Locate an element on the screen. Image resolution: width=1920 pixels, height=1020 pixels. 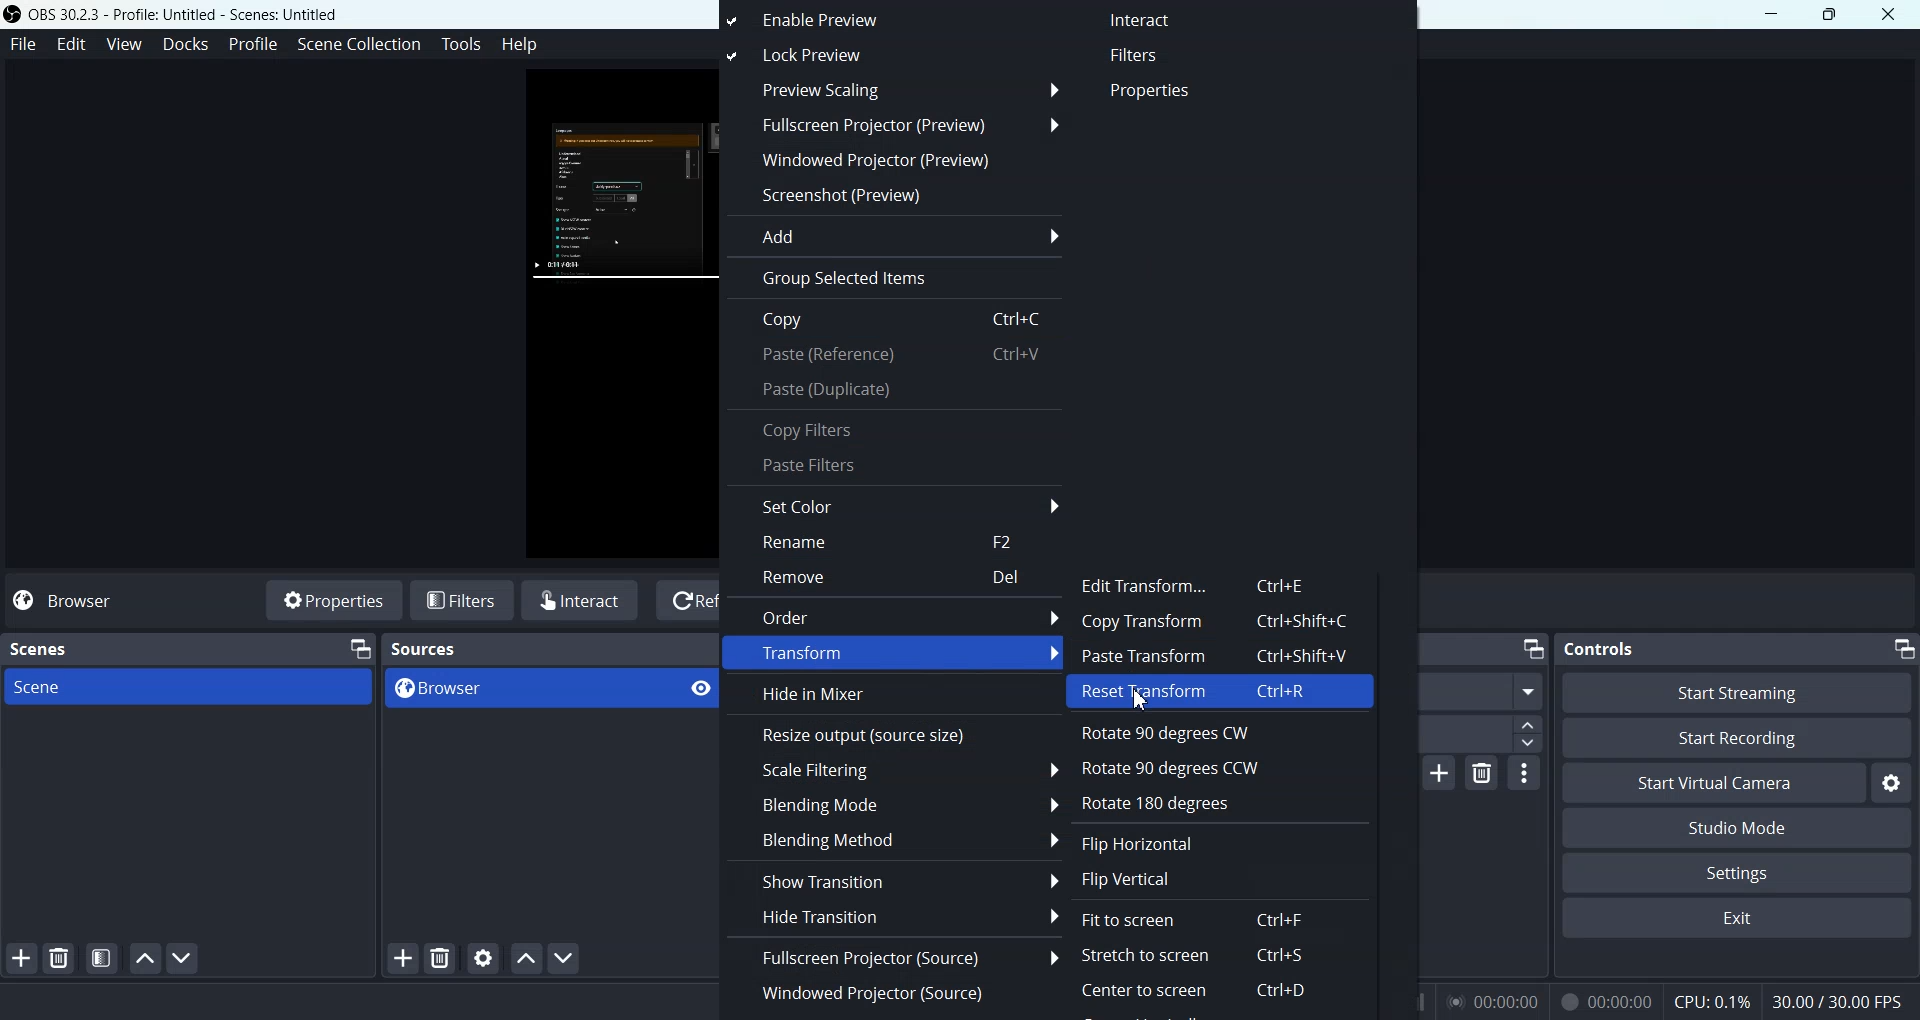
Move Scene Up is located at coordinates (527, 957).